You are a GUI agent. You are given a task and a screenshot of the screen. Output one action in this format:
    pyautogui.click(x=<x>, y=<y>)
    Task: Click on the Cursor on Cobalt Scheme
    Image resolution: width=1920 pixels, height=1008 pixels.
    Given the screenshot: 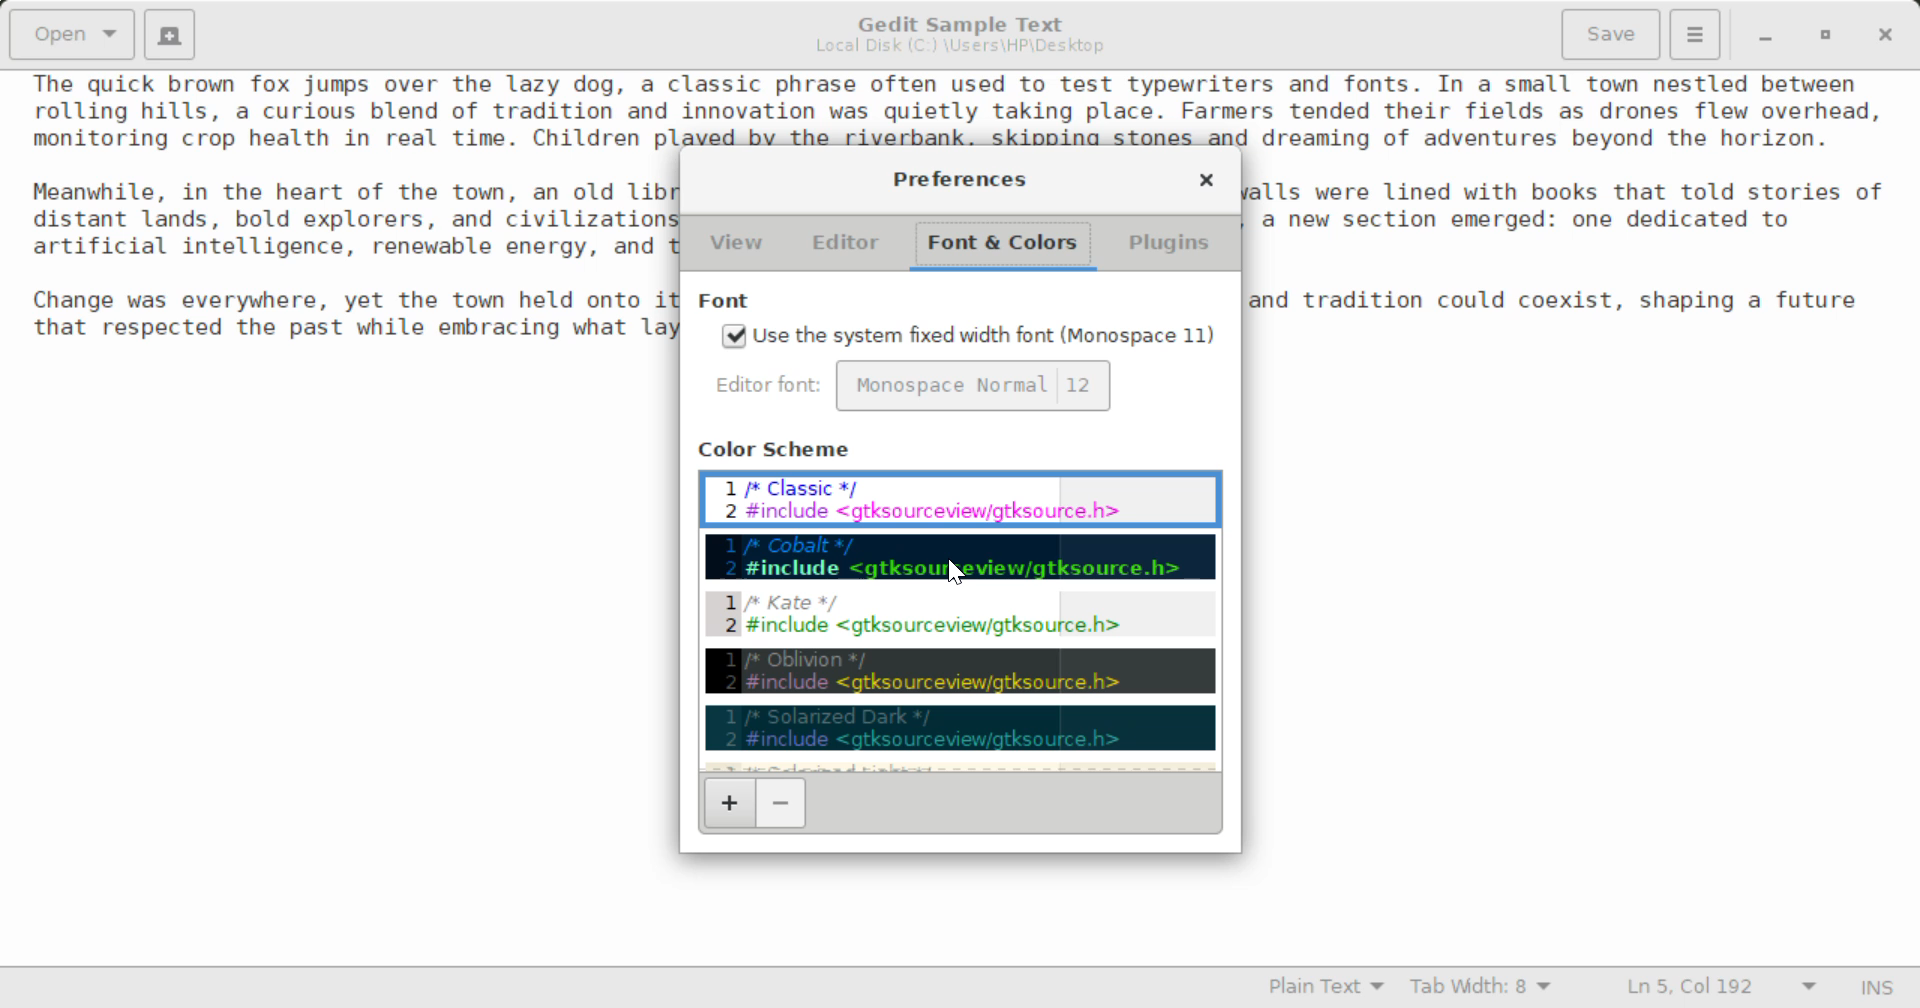 What is the action you would take?
    pyautogui.click(x=954, y=566)
    